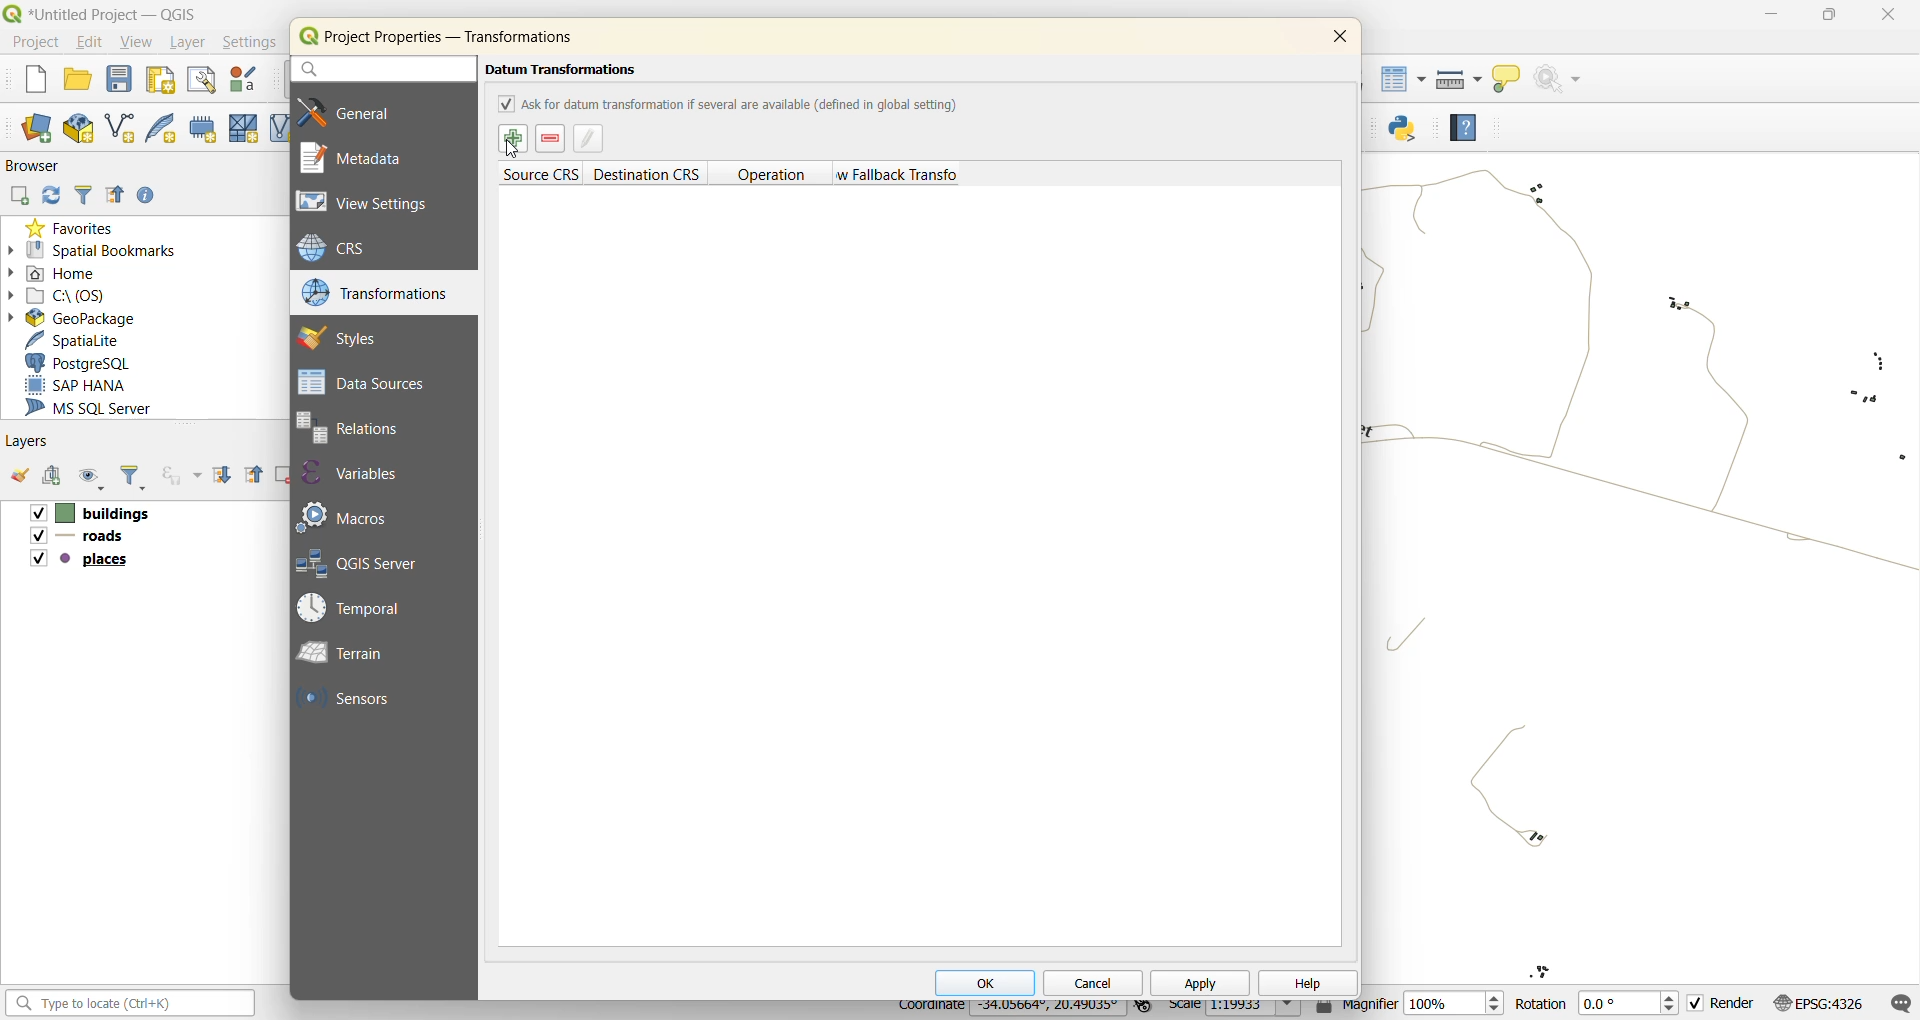 This screenshot has width=1920, height=1020. I want to click on select datum transformation, so click(514, 139).